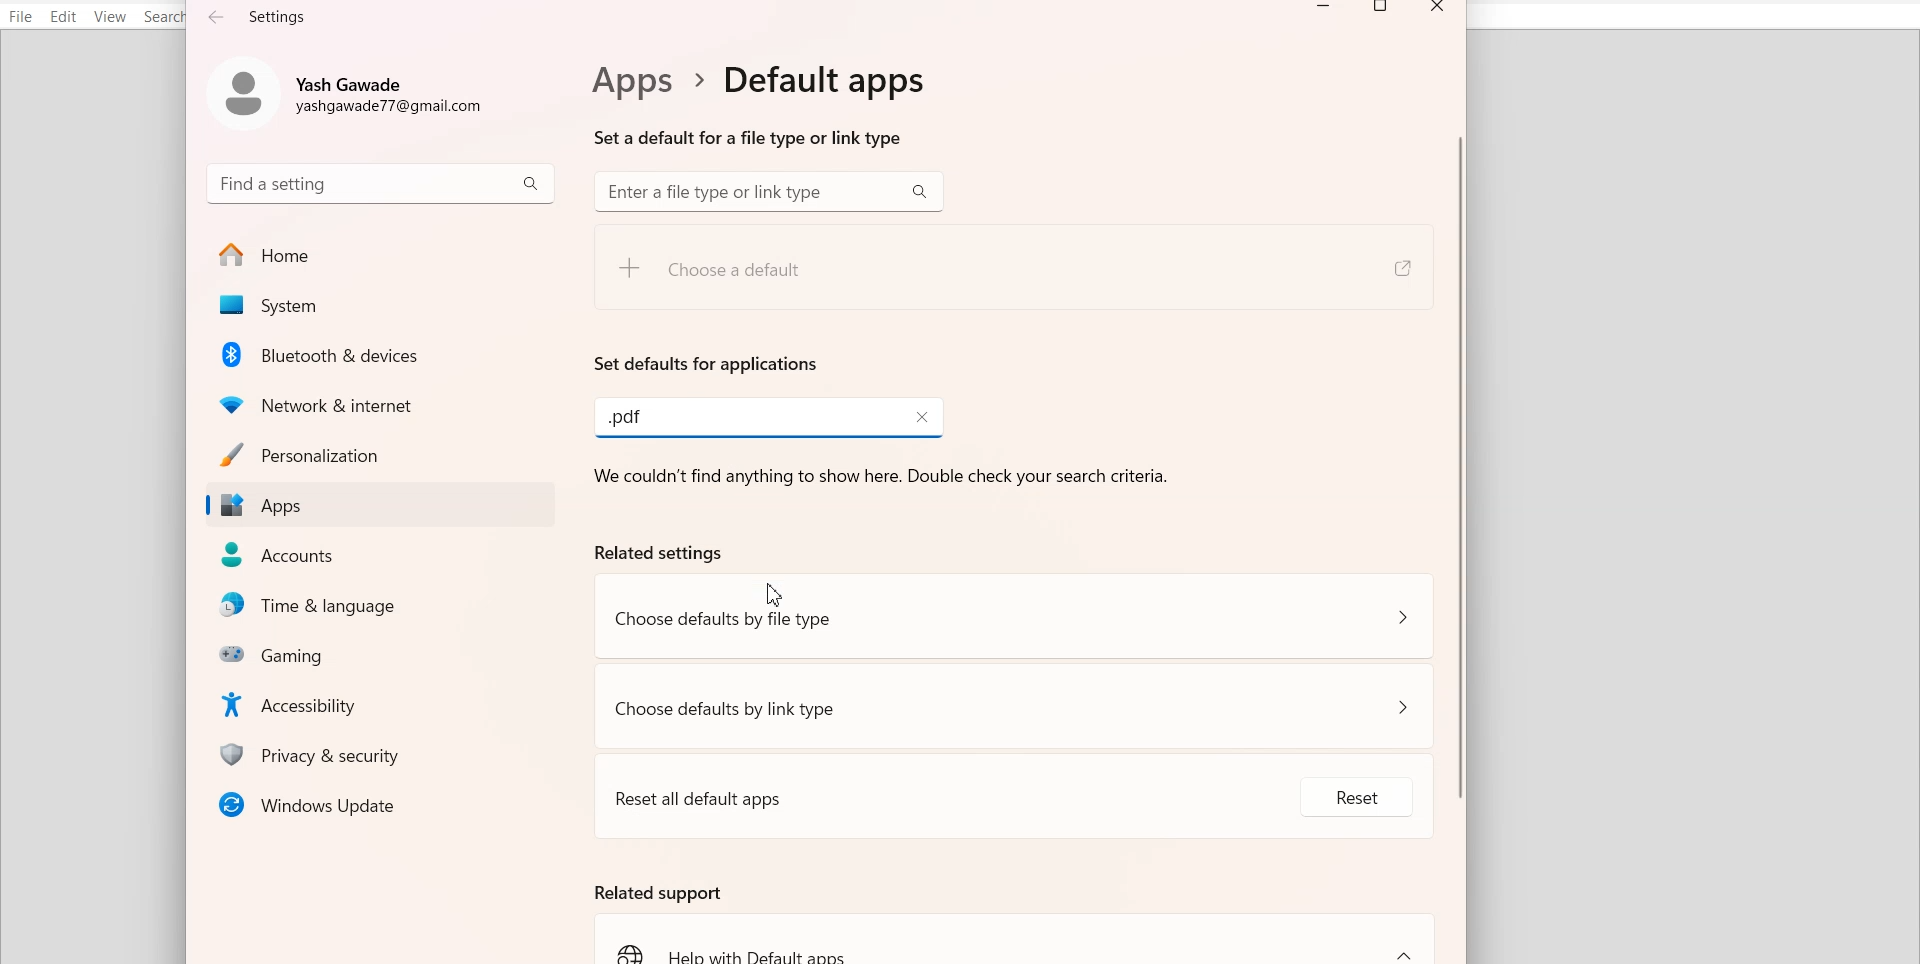  What do you see at coordinates (909, 792) in the screenshot?
I see `Reset all default apps` at bounding box center [909, 792].